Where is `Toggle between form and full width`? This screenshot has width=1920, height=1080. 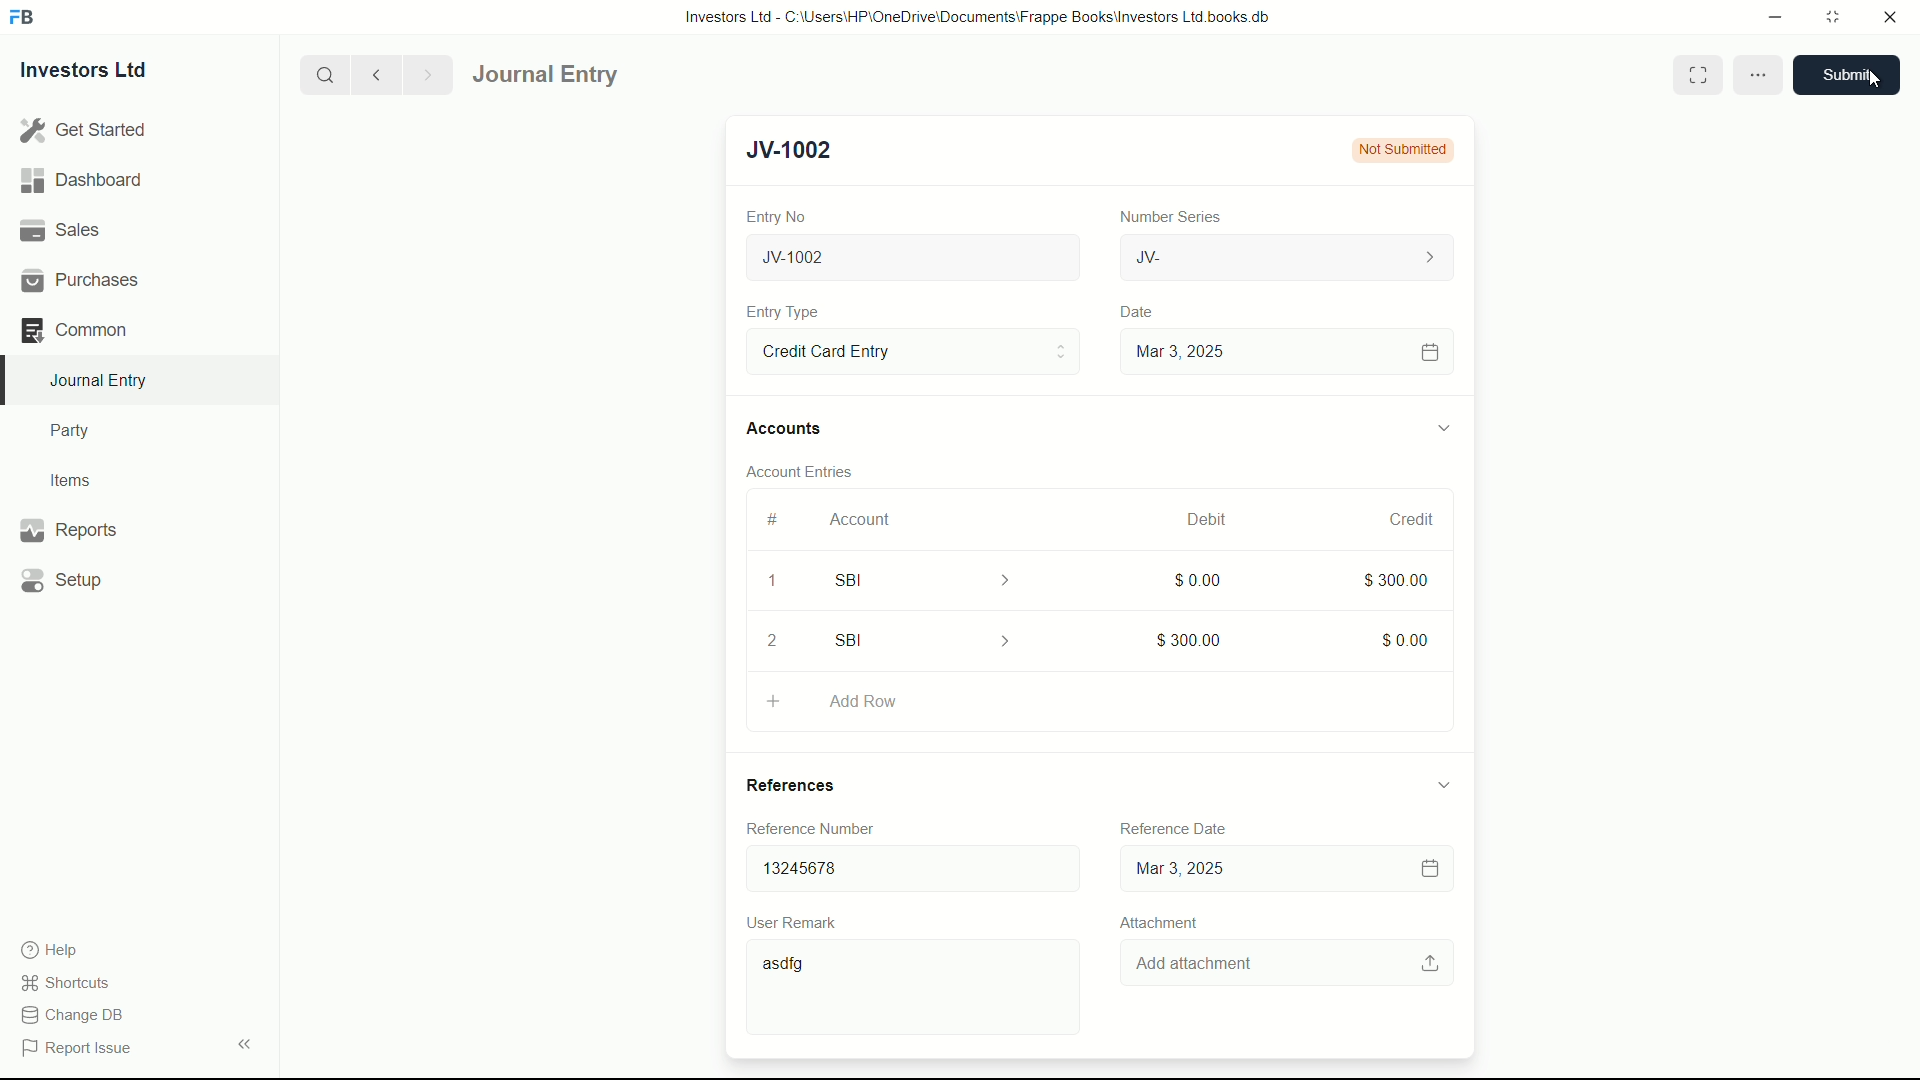
Toggle between form and full width is located at coordinates (1701, 74).